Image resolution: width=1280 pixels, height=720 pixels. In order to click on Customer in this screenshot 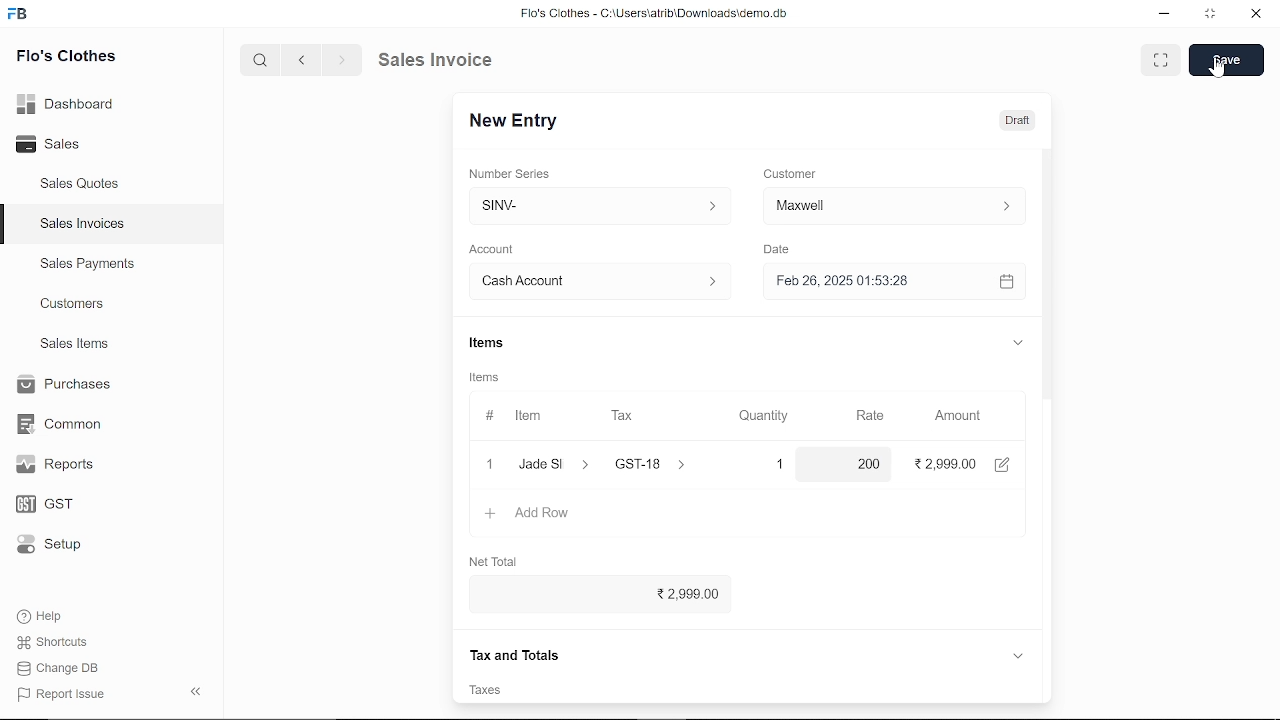, I will do `click(792, 173)`.